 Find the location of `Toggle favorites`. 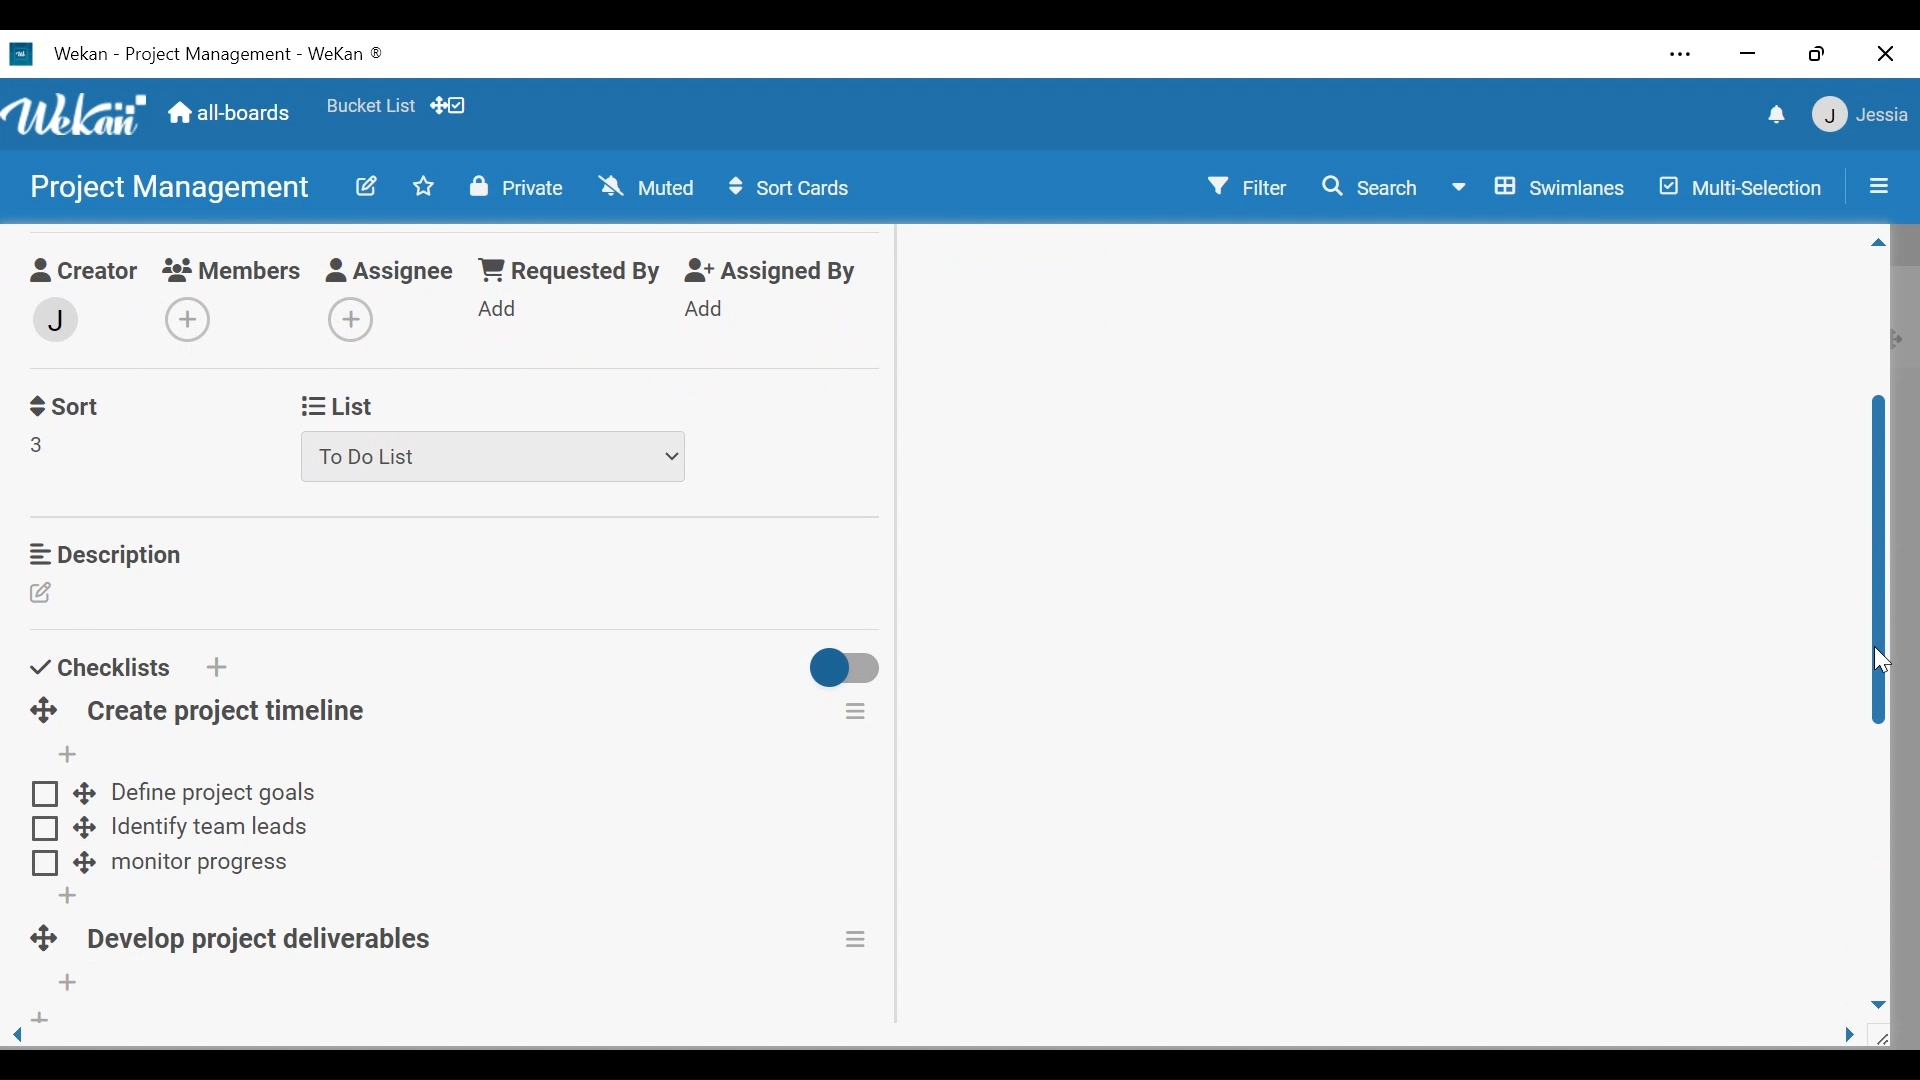

Toggle favorites is located at coordinates (423, 186).